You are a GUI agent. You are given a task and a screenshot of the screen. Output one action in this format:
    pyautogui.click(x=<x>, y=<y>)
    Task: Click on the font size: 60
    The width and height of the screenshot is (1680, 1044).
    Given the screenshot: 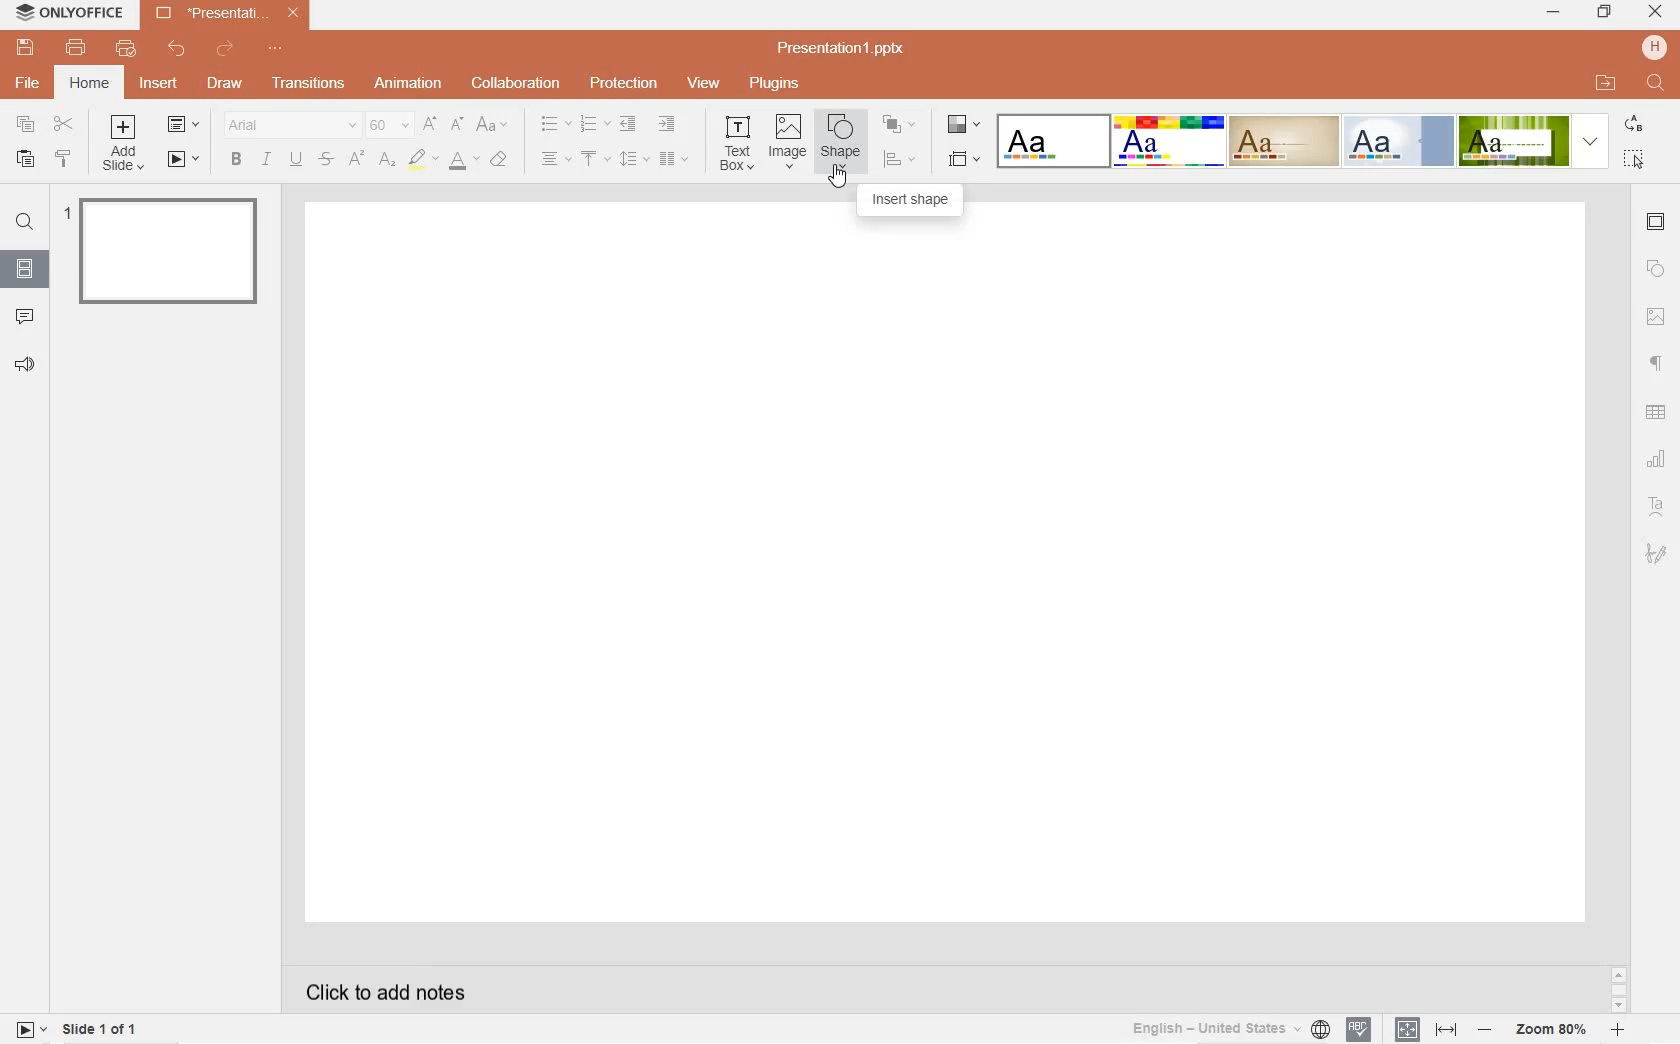 What is the action you would take?
    pyautogui.click(x=387, y=127)
    